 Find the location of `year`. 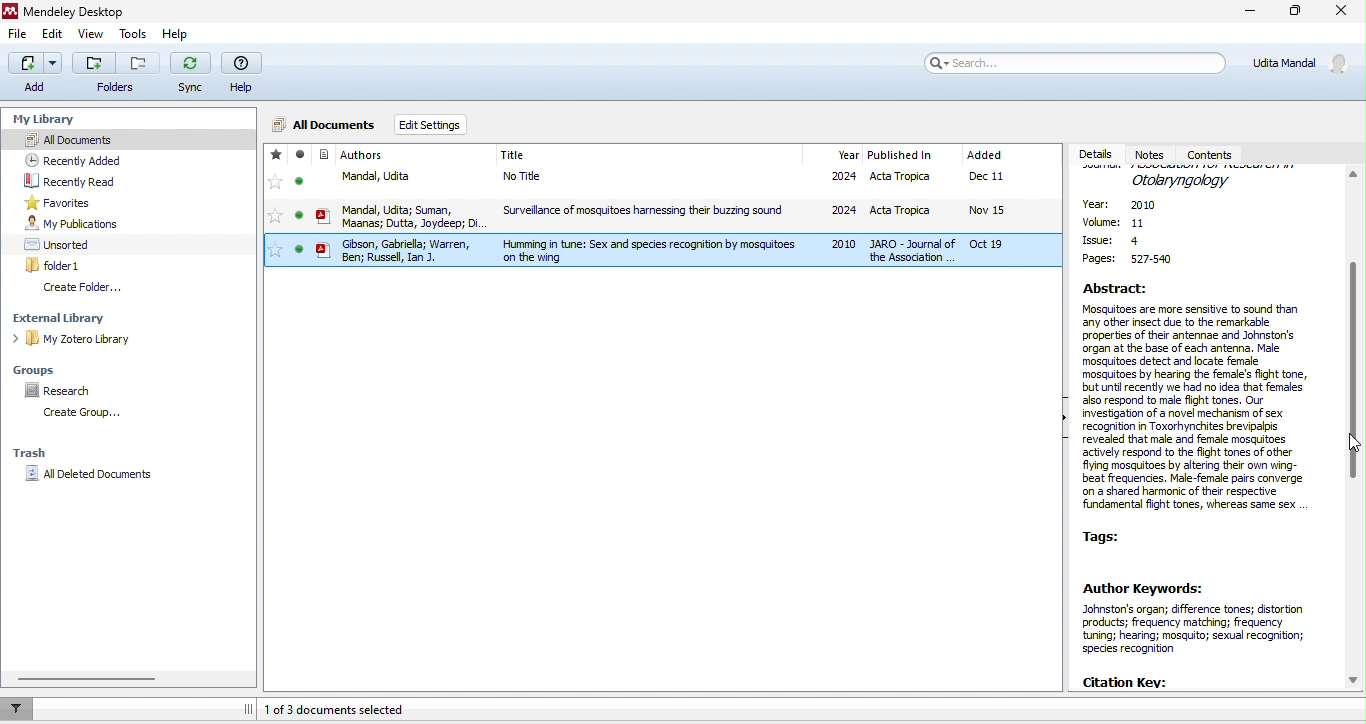

year is located at coordinates (847, 155).